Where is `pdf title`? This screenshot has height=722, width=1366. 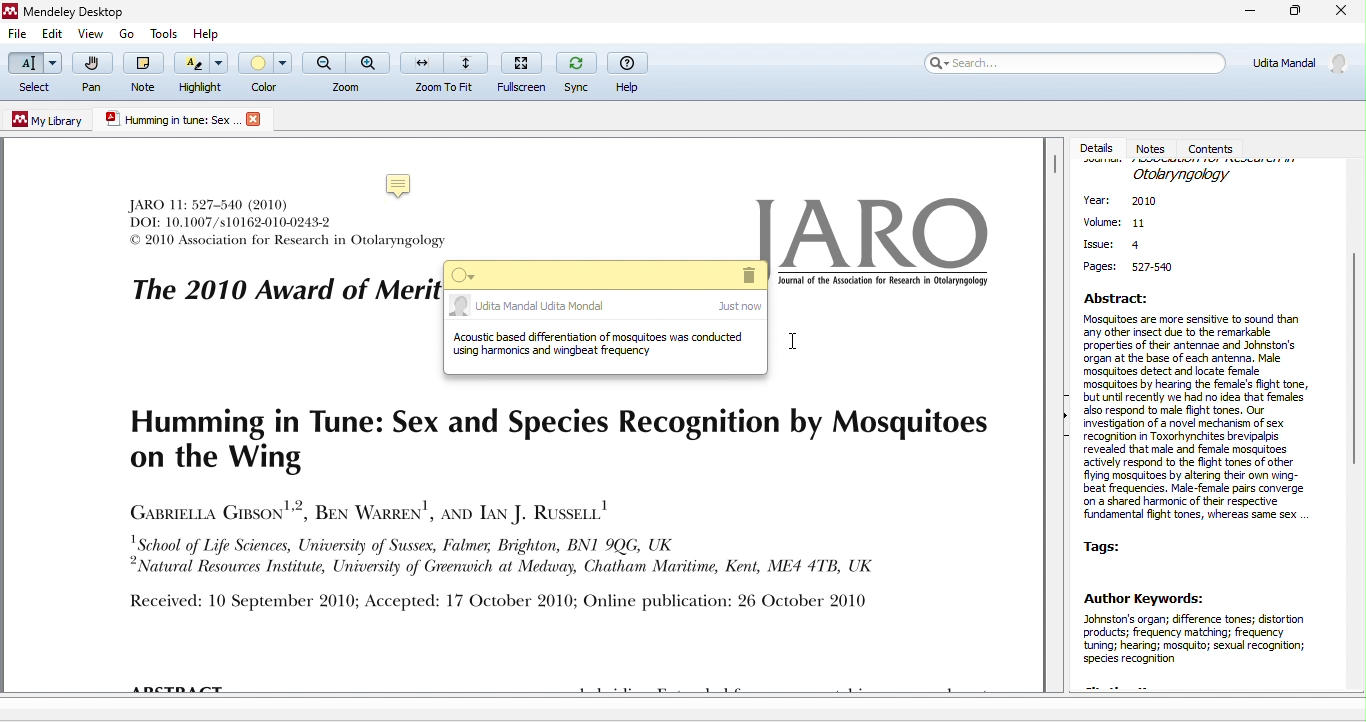 pdf title is located at coordinates (169, 119).